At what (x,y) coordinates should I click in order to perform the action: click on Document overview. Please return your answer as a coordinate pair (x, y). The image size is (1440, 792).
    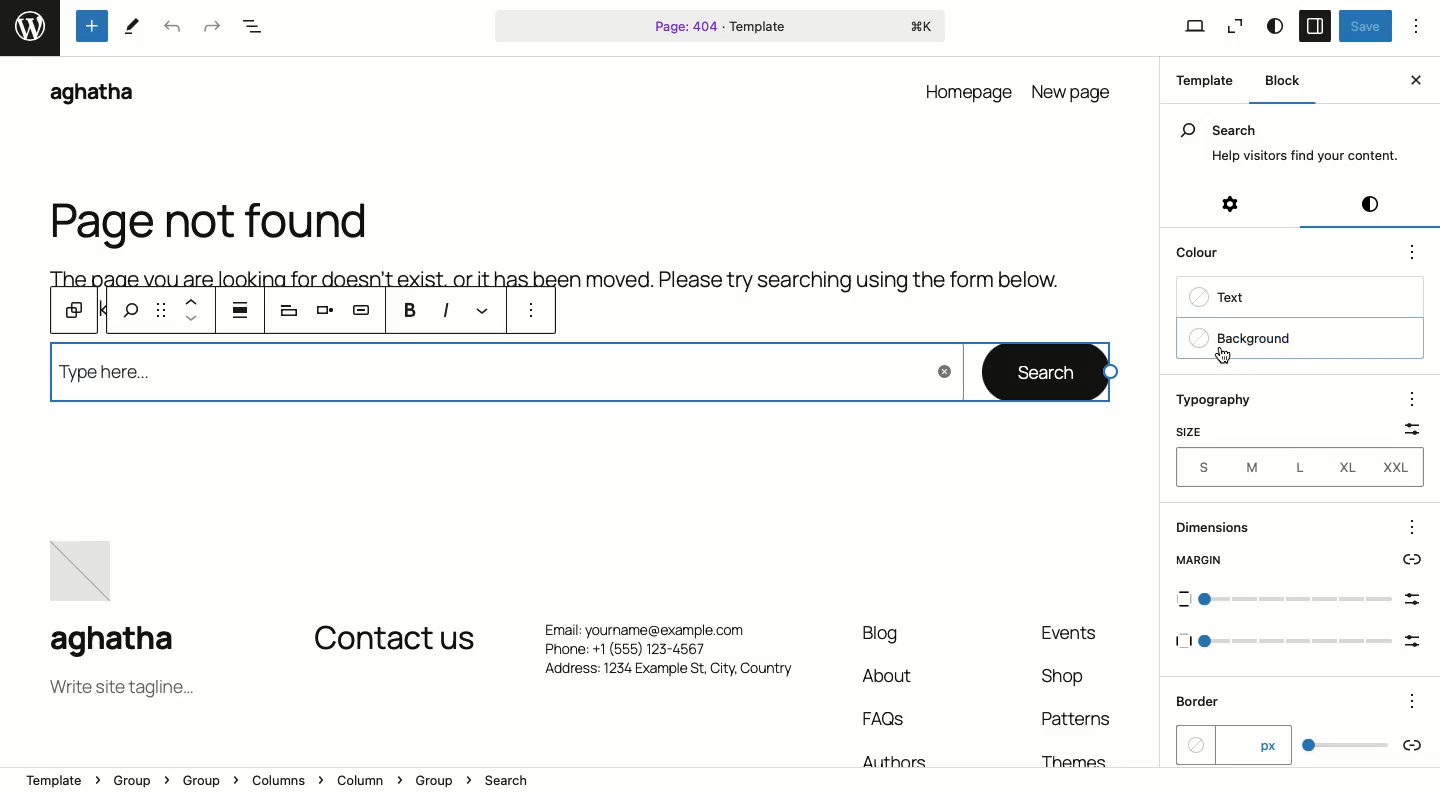
    Looking at the image, I should click on (252, 27).